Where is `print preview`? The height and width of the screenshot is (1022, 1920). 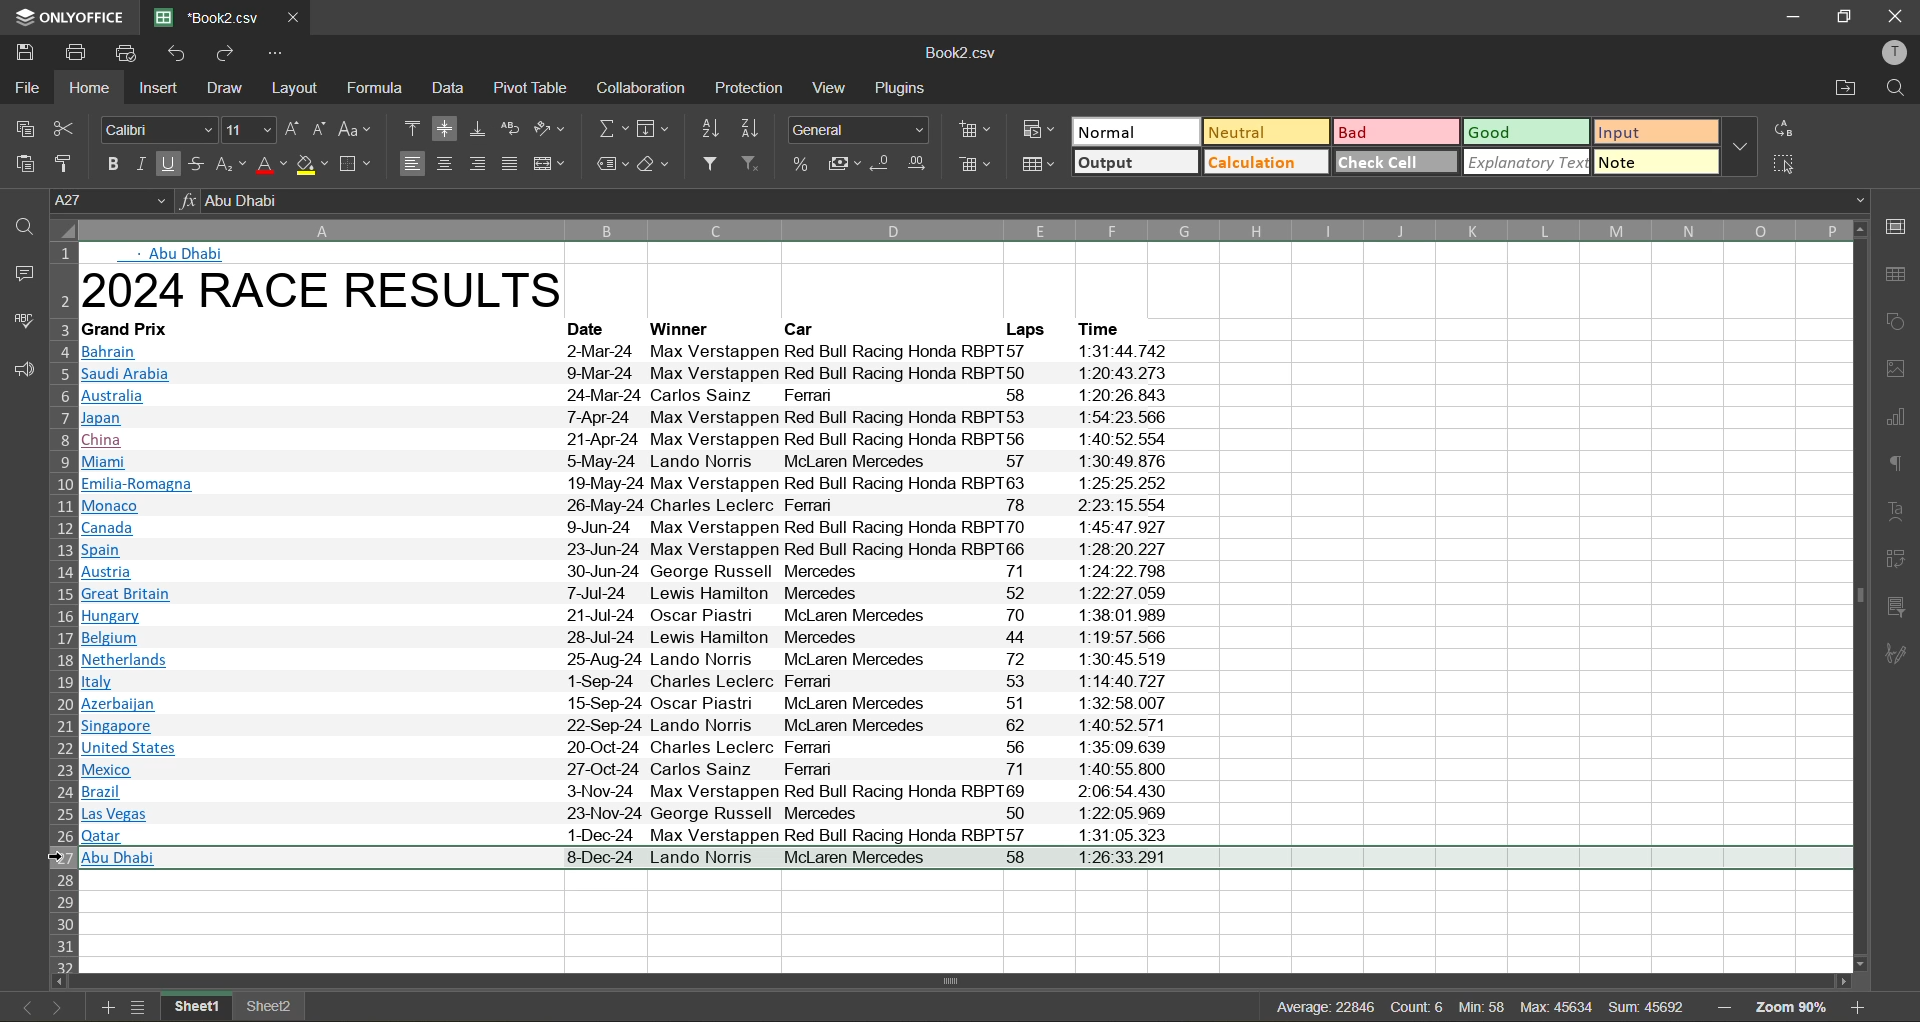 print preview is located at coordinates (130, 53).